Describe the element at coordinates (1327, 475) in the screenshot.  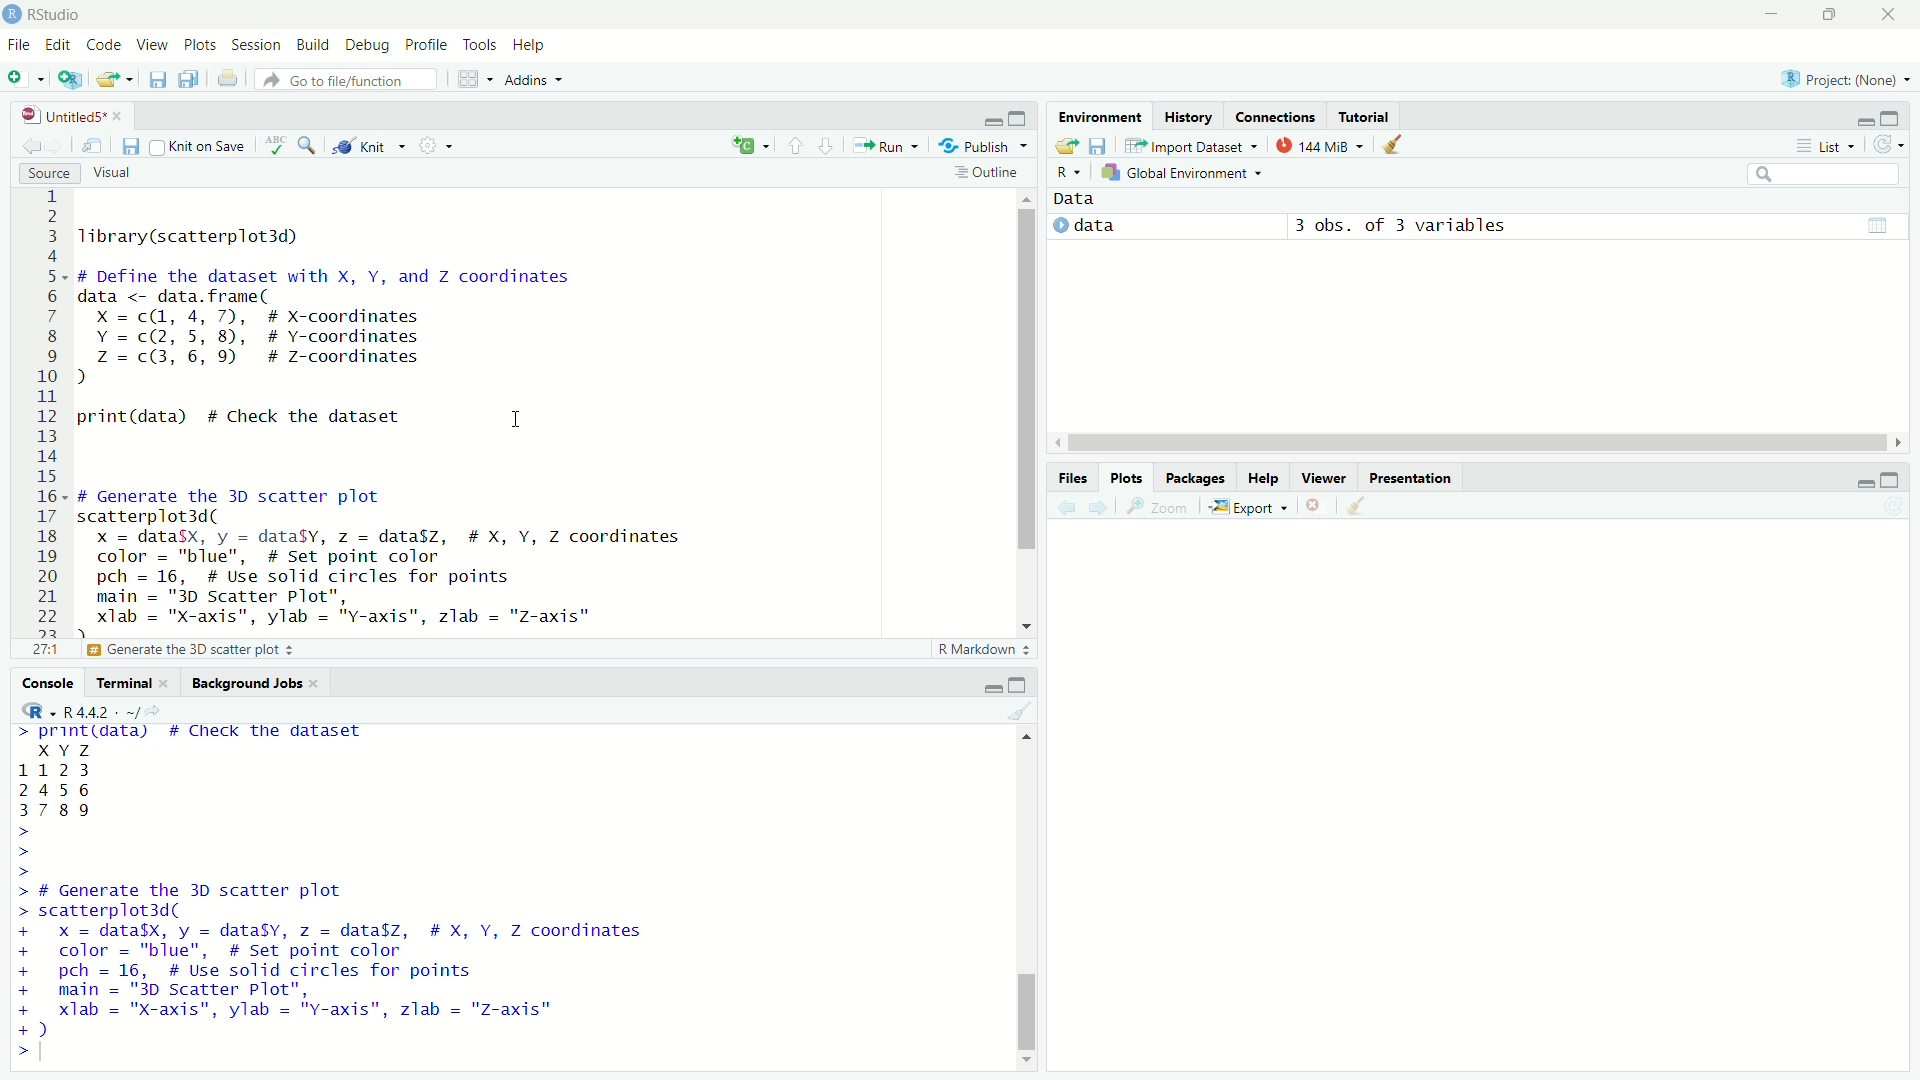
I see `Viewer` at that location.